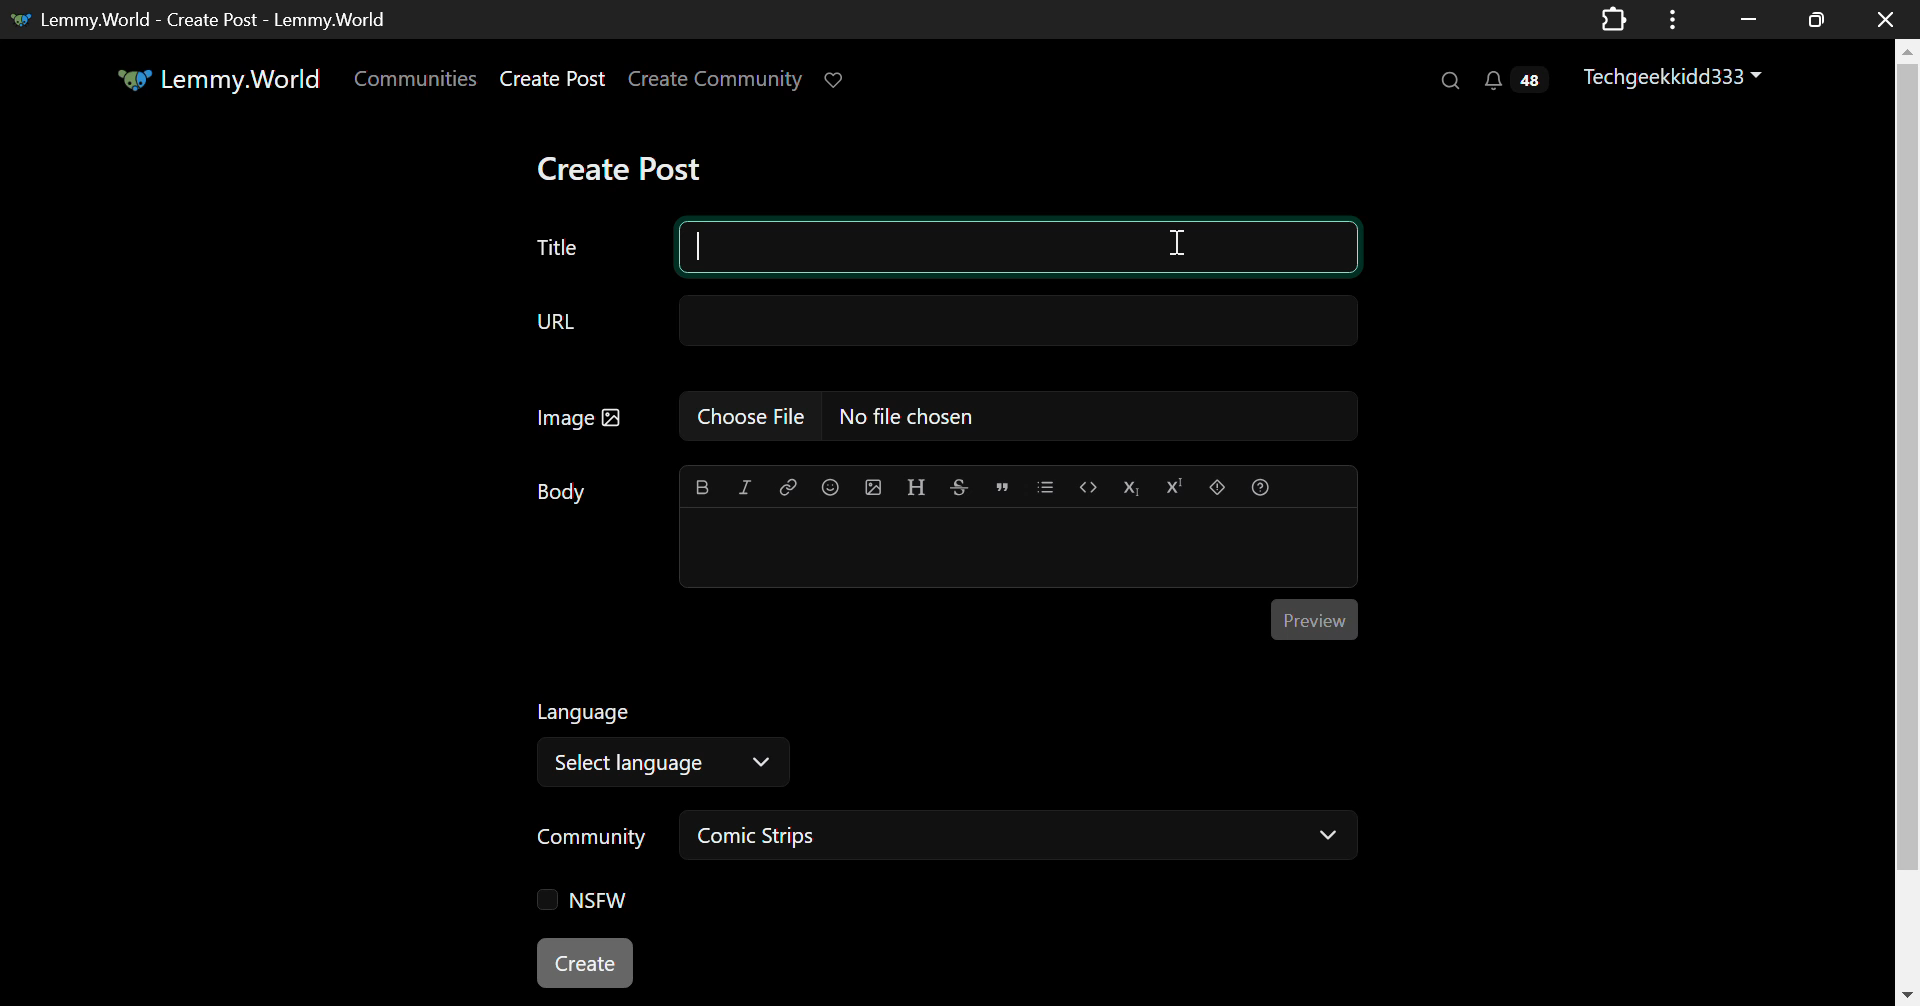 The height and width of the screenshot is (1006, 1920). Describe the element at coordinates (662, 764) in the screenshot. I see `Select Language` at that location.